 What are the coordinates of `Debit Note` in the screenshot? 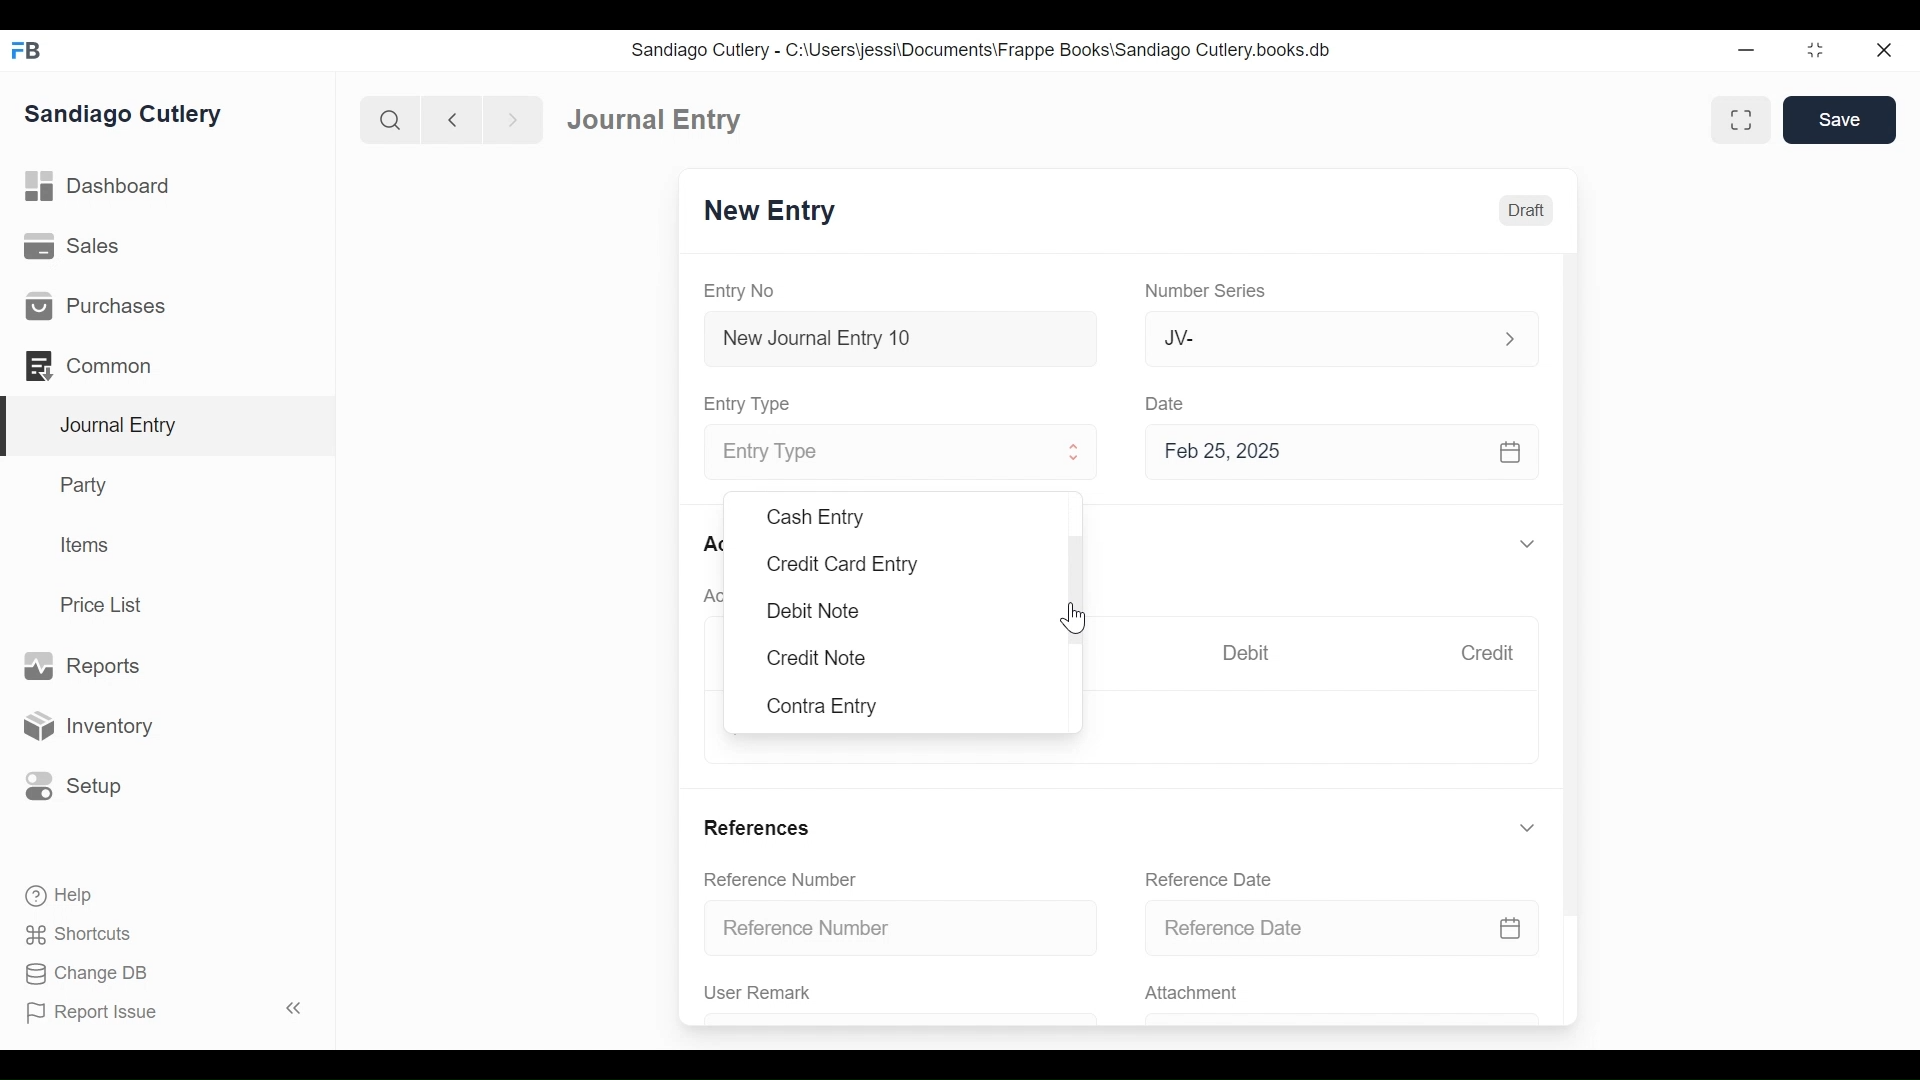 It's located at (812, 609).